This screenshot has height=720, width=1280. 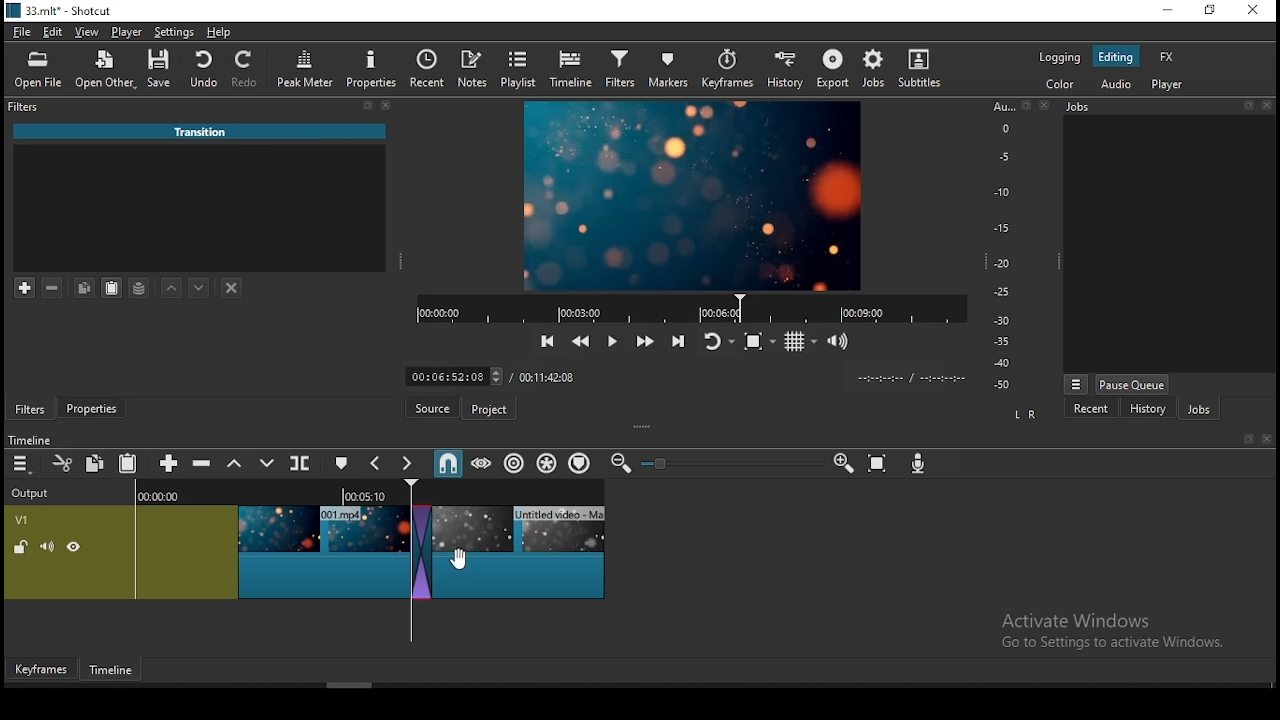 What do you see at coordinates (85, 288) in the screenshot?
I see `copy selected filter` at bounding box center [85, 288].